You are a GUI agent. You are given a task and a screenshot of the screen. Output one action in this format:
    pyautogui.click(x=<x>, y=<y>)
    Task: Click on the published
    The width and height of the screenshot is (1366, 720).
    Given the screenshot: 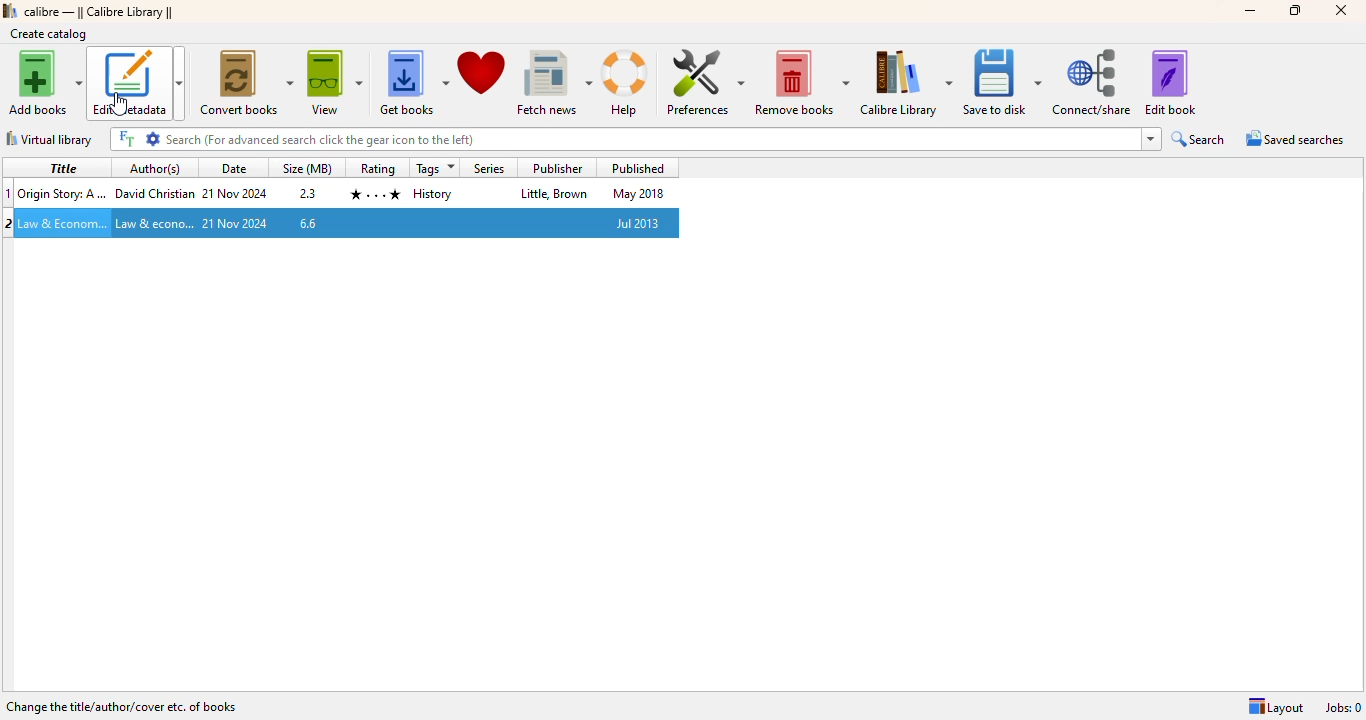 What is the action you would take?
    pyautogui.click(x=640, y=167)
    